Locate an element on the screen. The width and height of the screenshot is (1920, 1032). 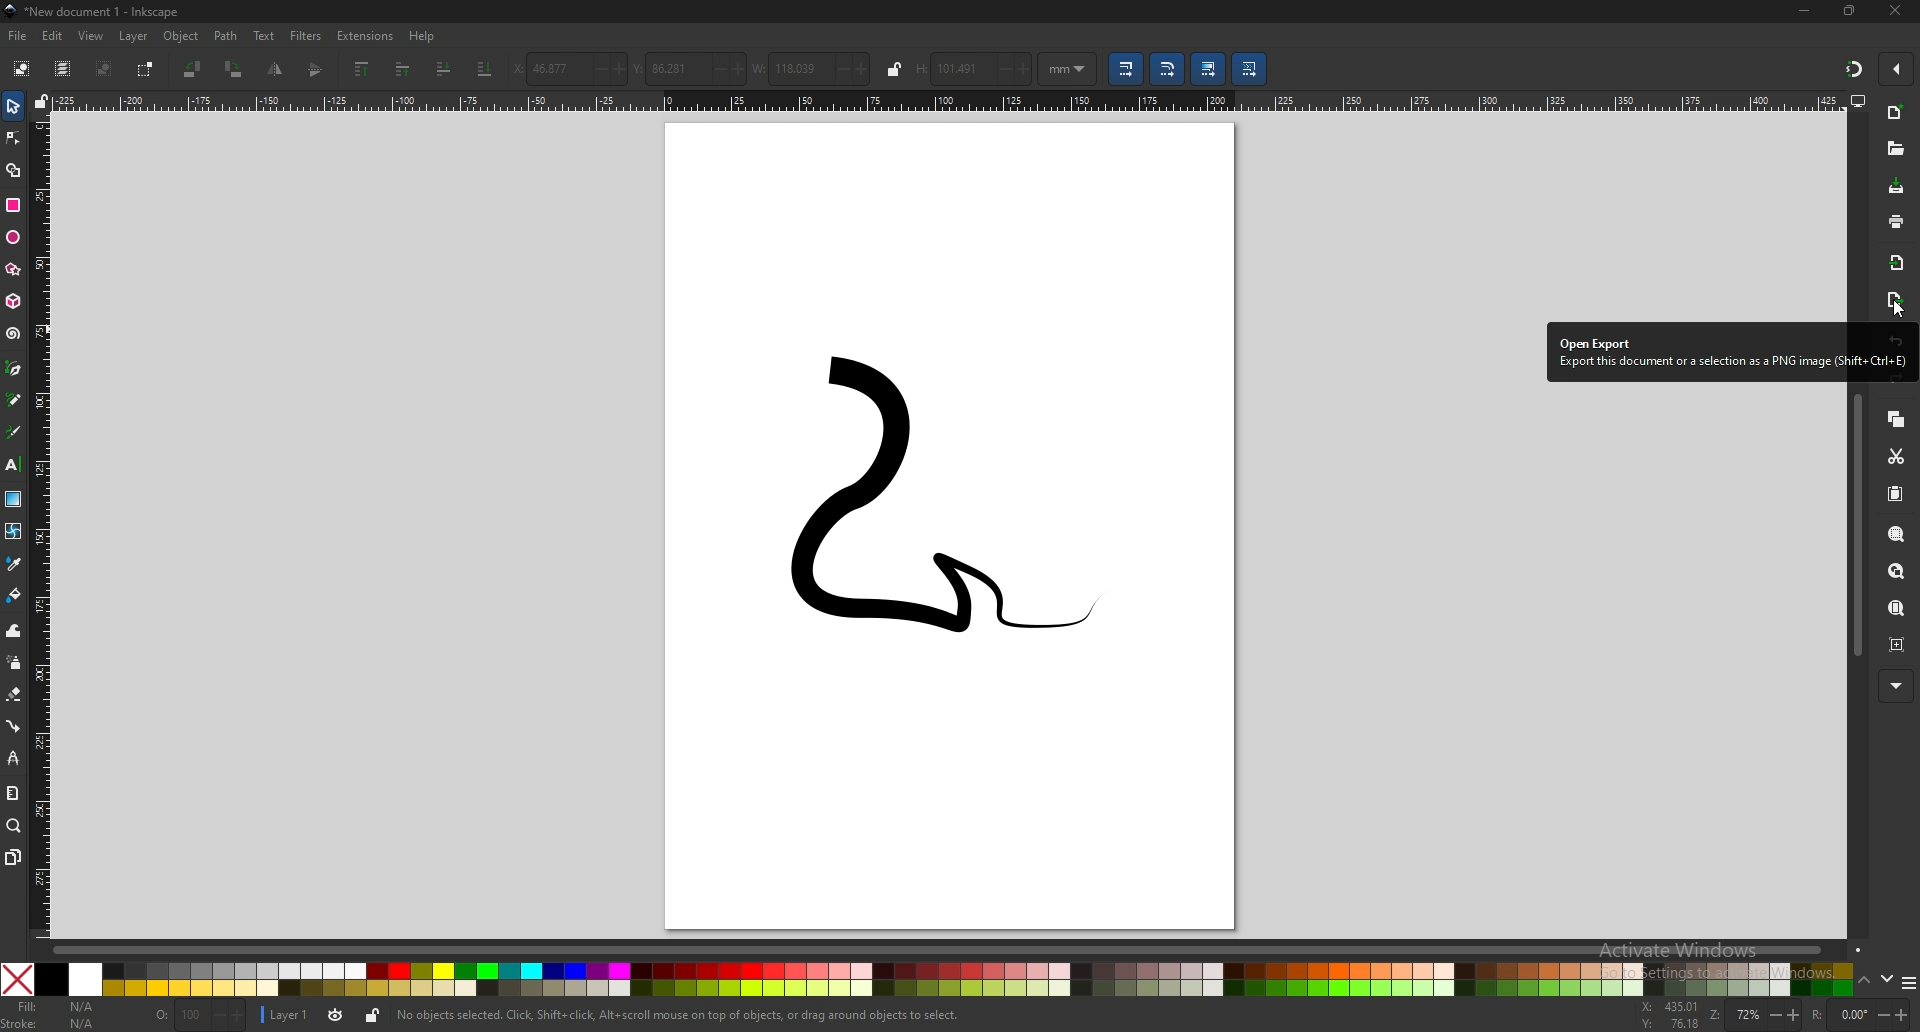
open is located at coordinates (1894, 151).